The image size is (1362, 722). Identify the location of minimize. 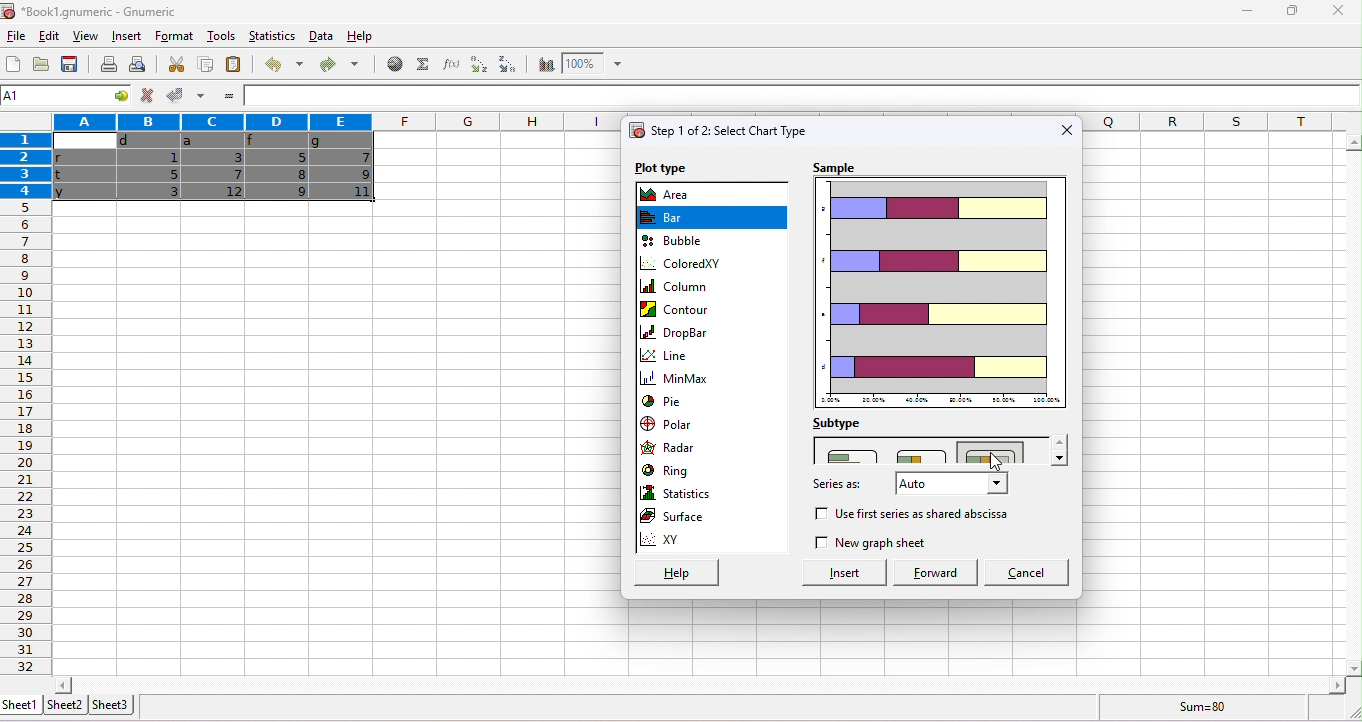
(1247, 14).